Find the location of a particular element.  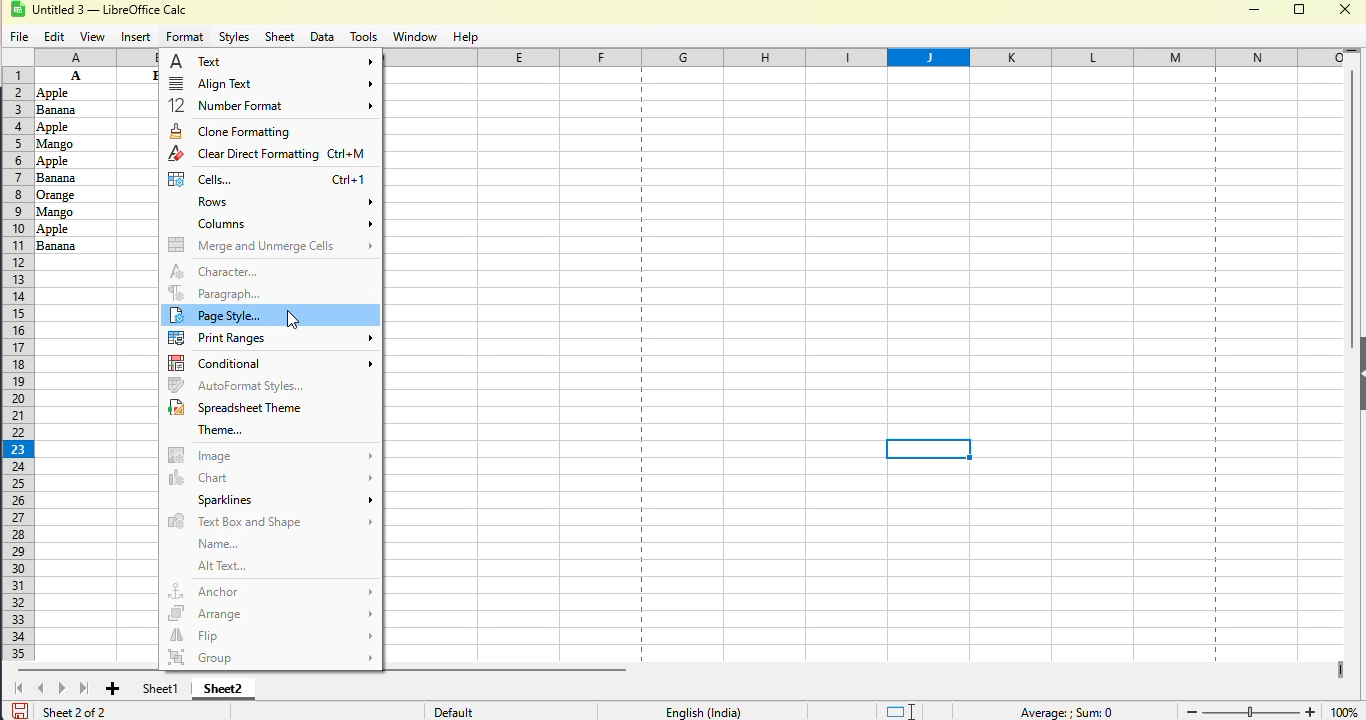

change zoom level is located at coordinates (1251, 710).